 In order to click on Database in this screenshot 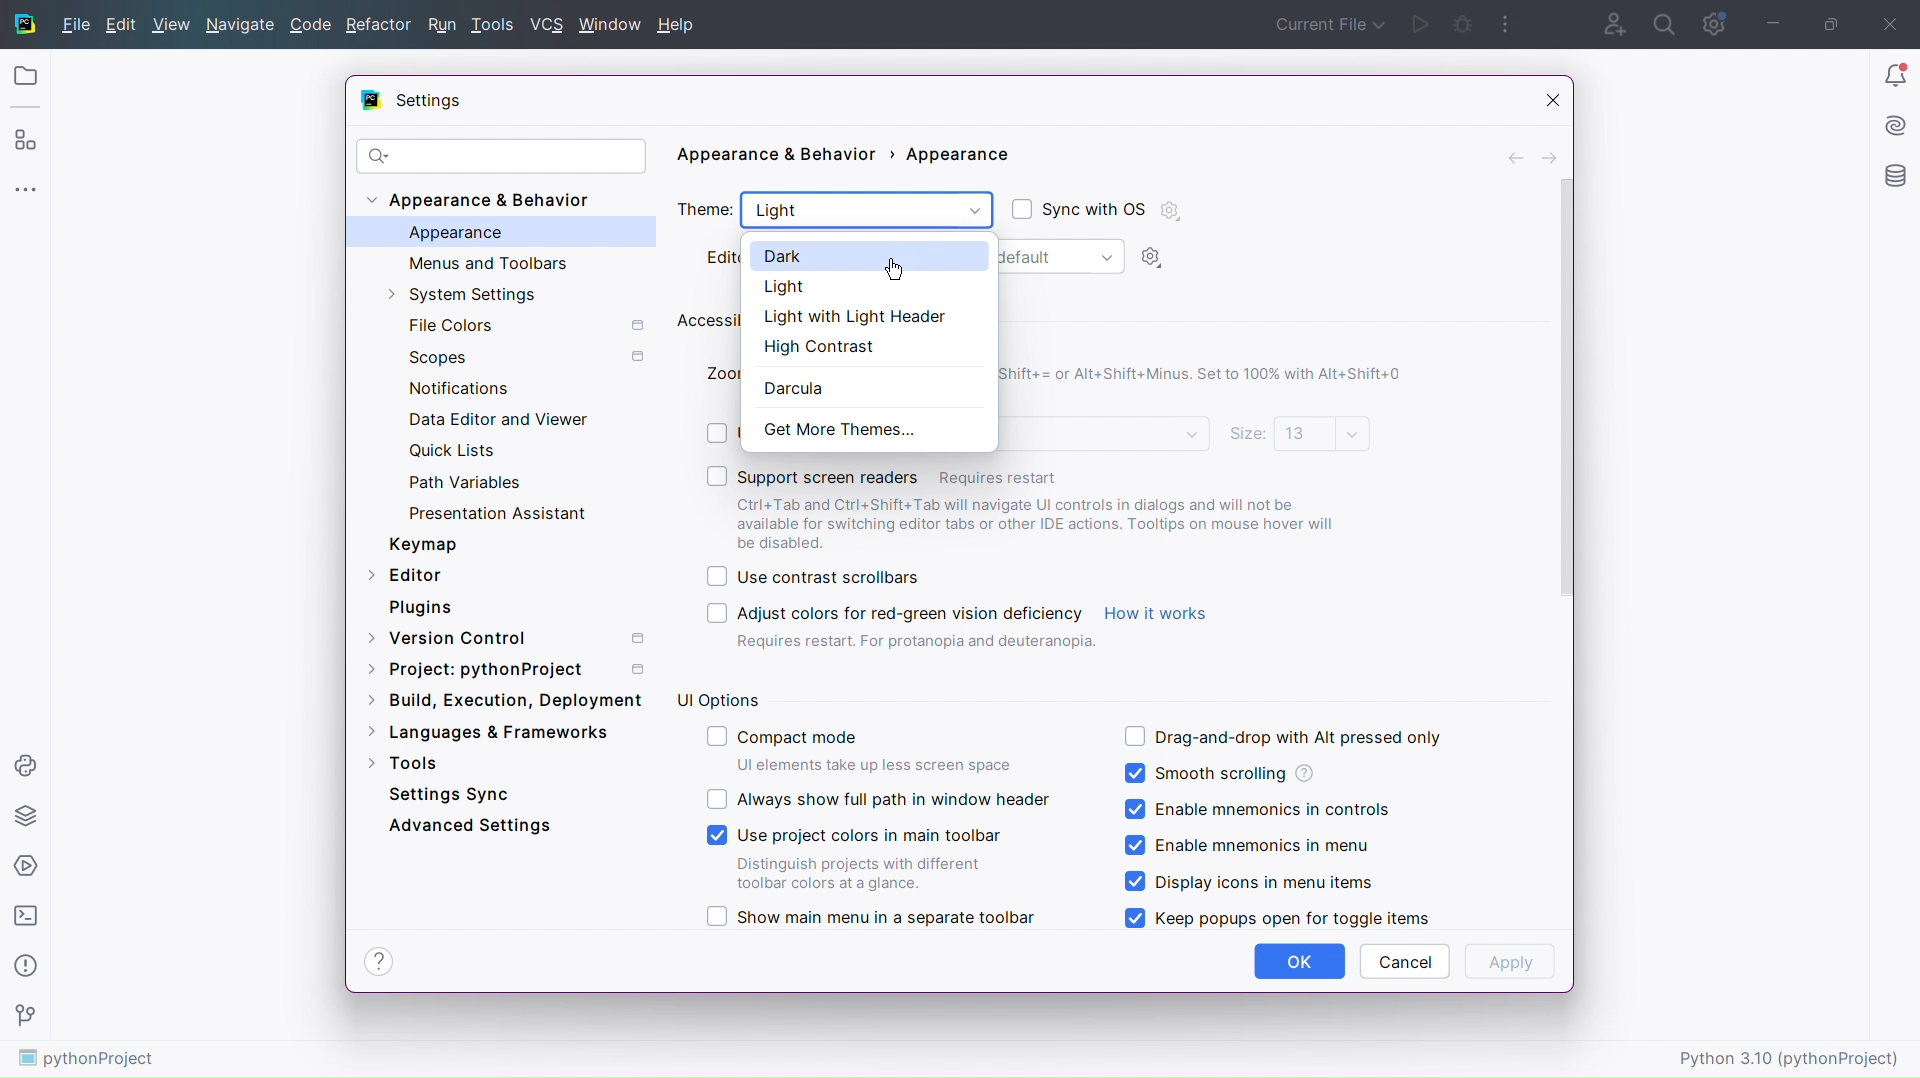, I will do `click(1897, 178)`.